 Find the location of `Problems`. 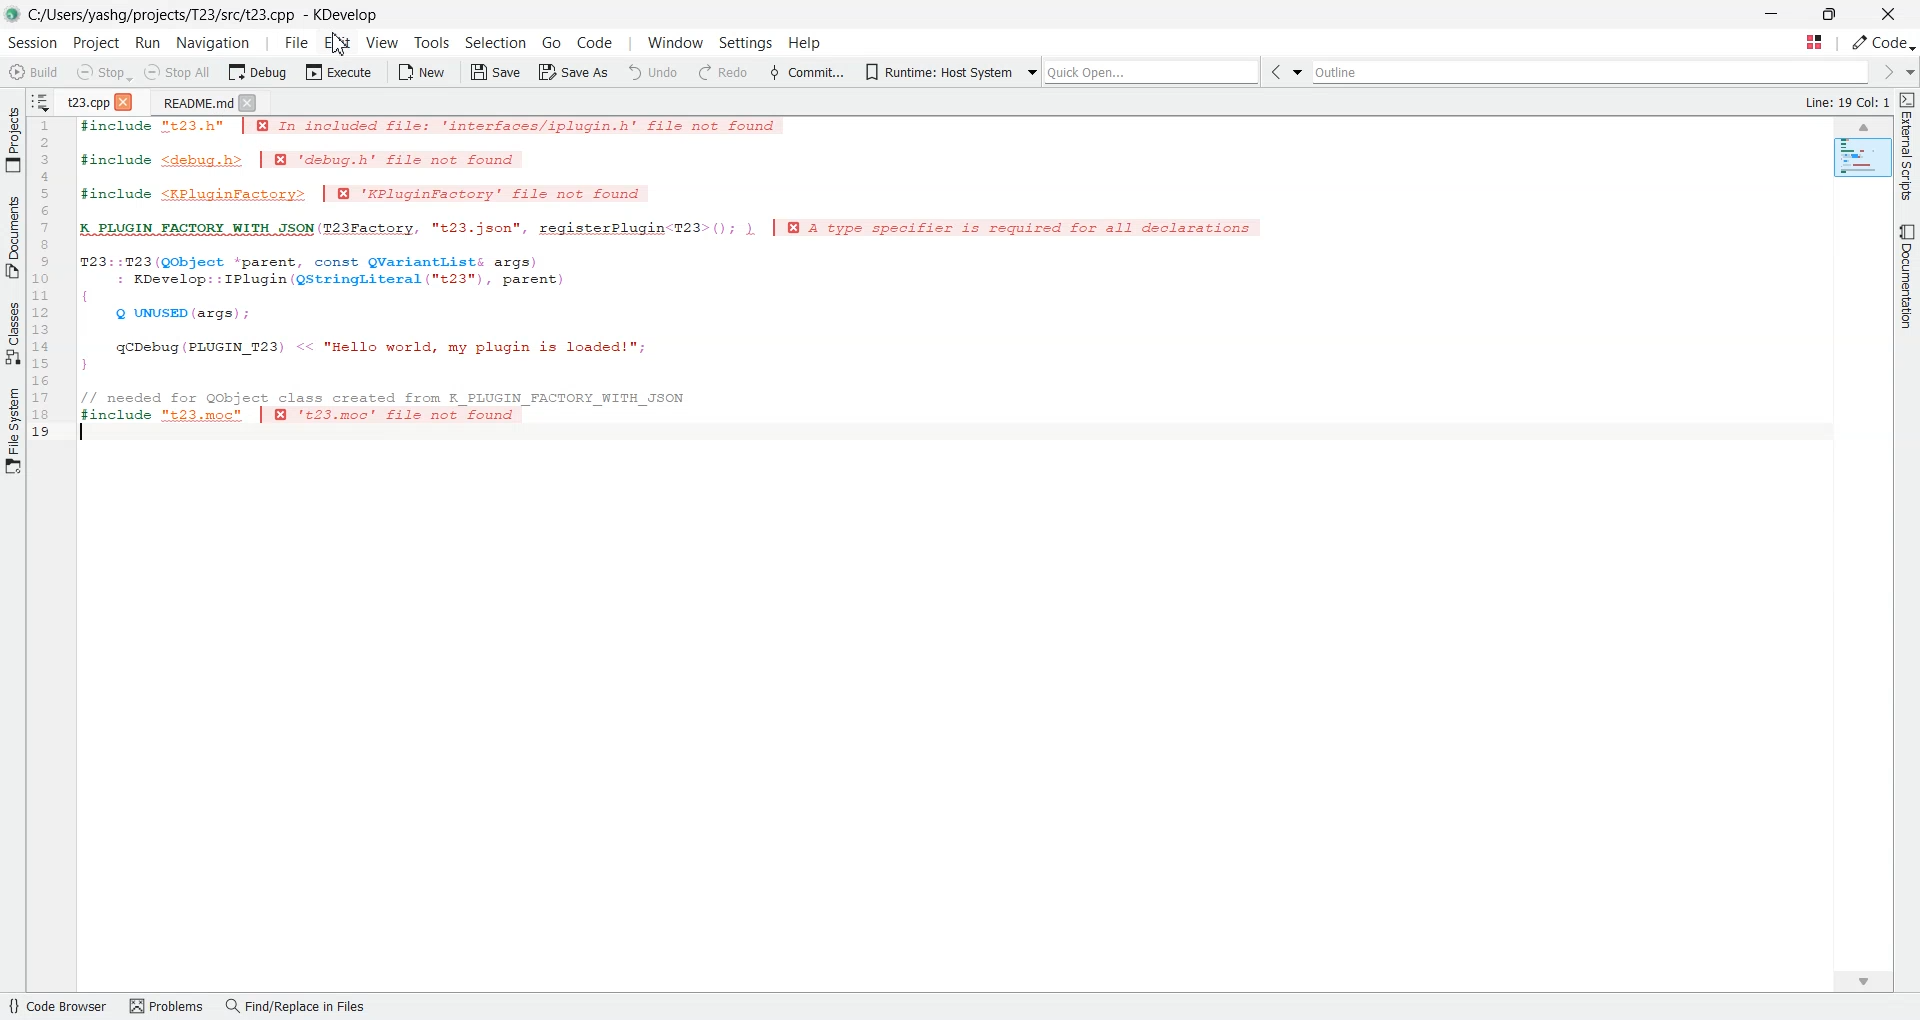

Problems is located at coordinates (168, 1007).